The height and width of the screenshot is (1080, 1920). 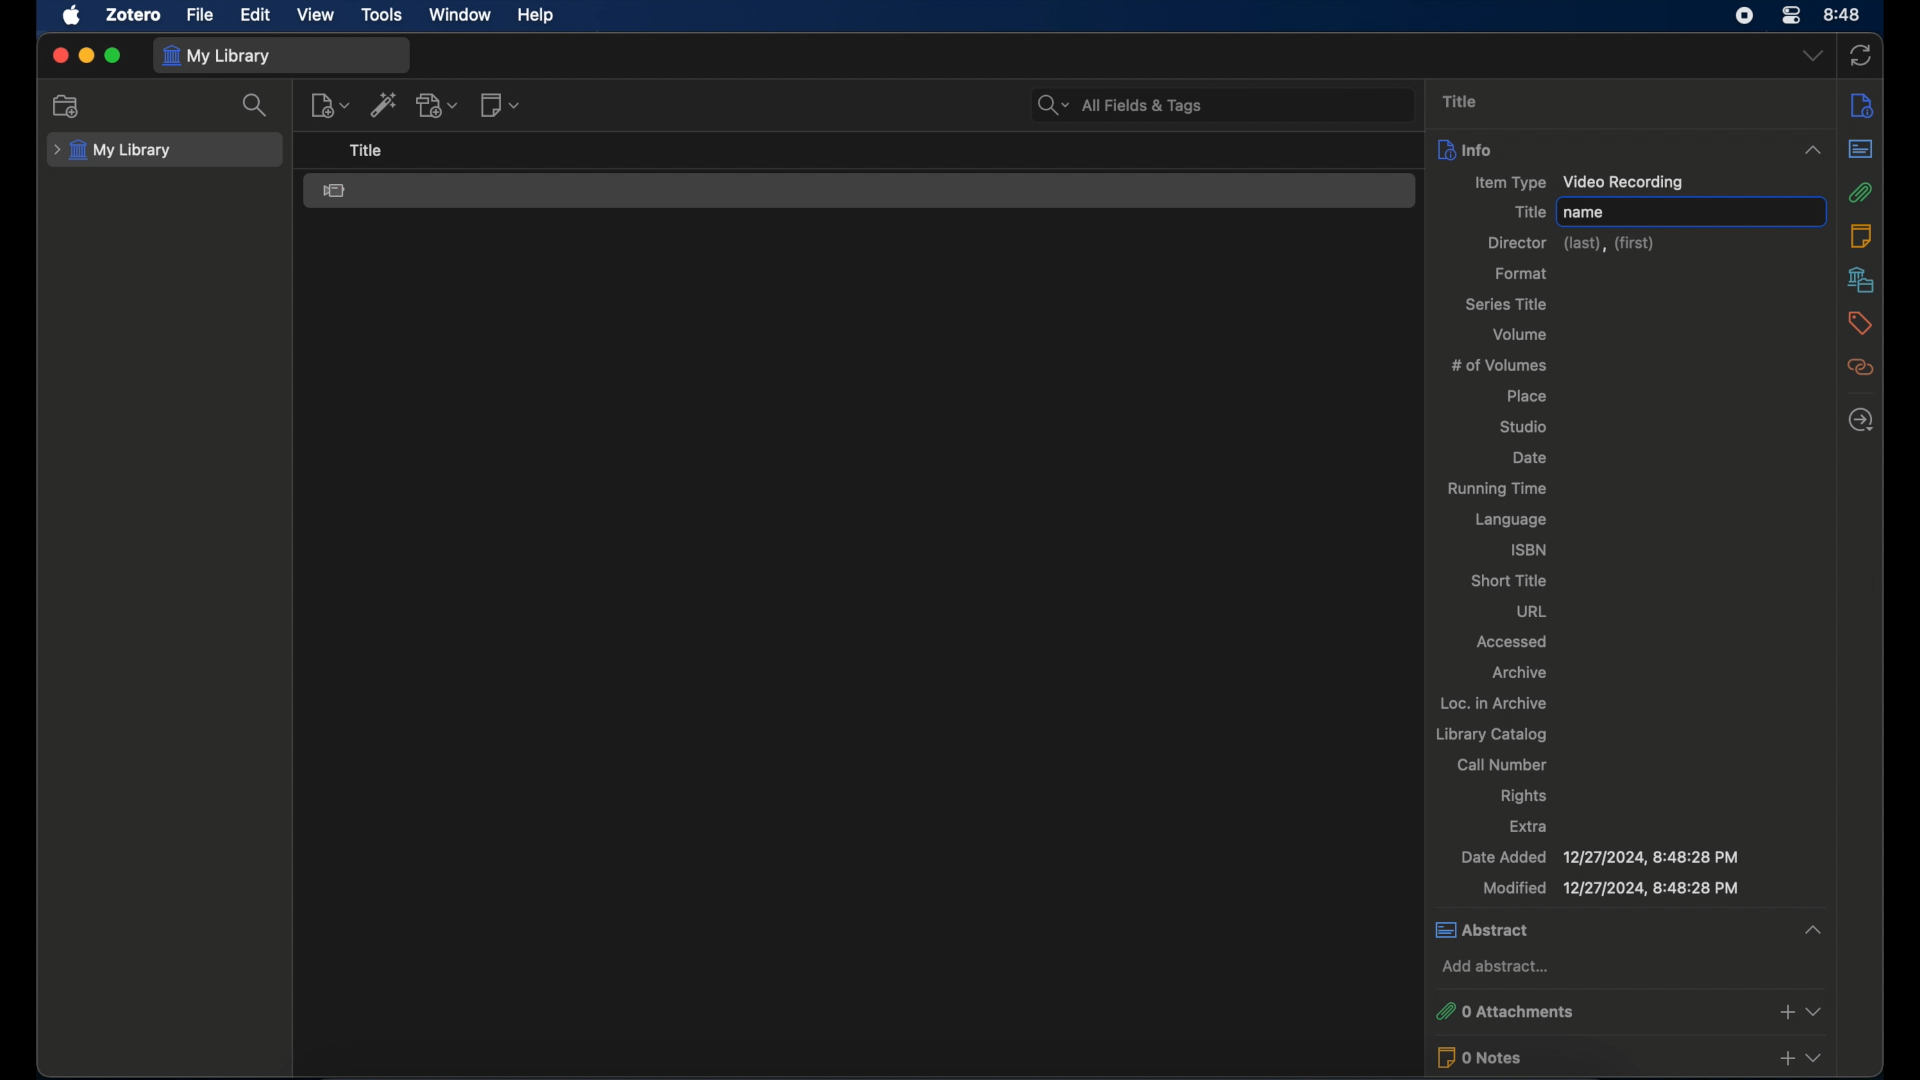 What do you see at coordinates (1864, 107) in the screenshot?
I see `info` at bounding box center [1864, 107].